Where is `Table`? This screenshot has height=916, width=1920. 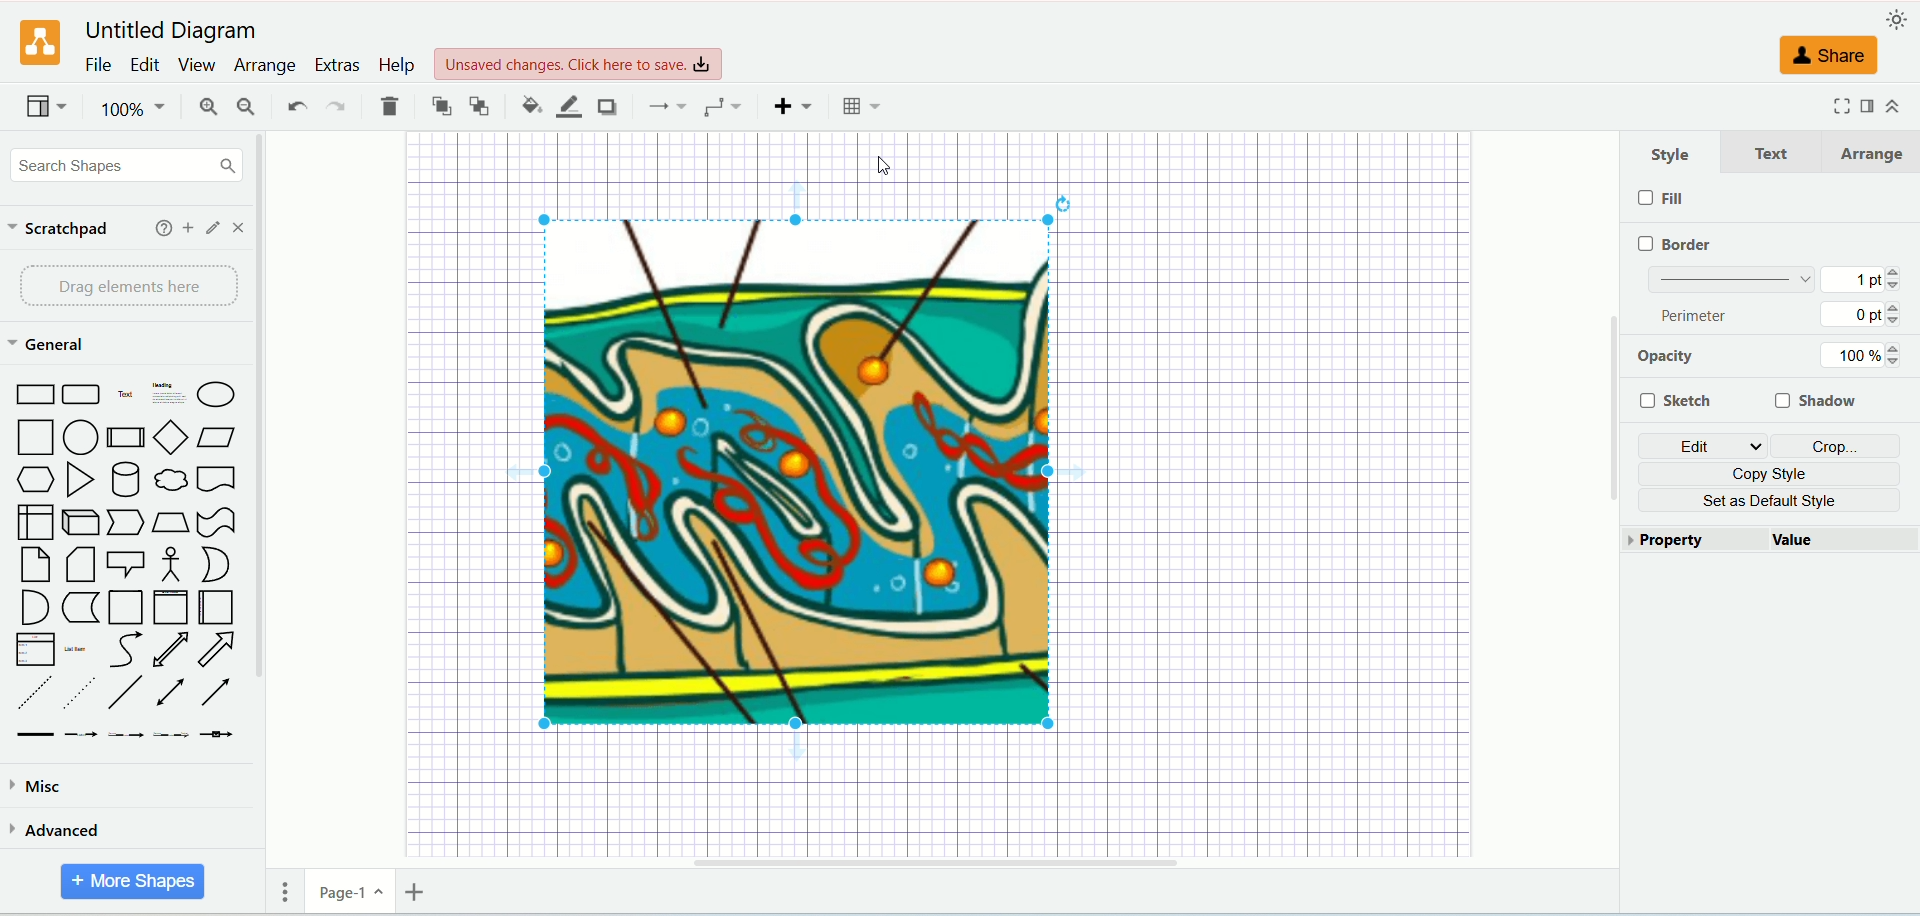
Table is located at coordinates (857, 107).